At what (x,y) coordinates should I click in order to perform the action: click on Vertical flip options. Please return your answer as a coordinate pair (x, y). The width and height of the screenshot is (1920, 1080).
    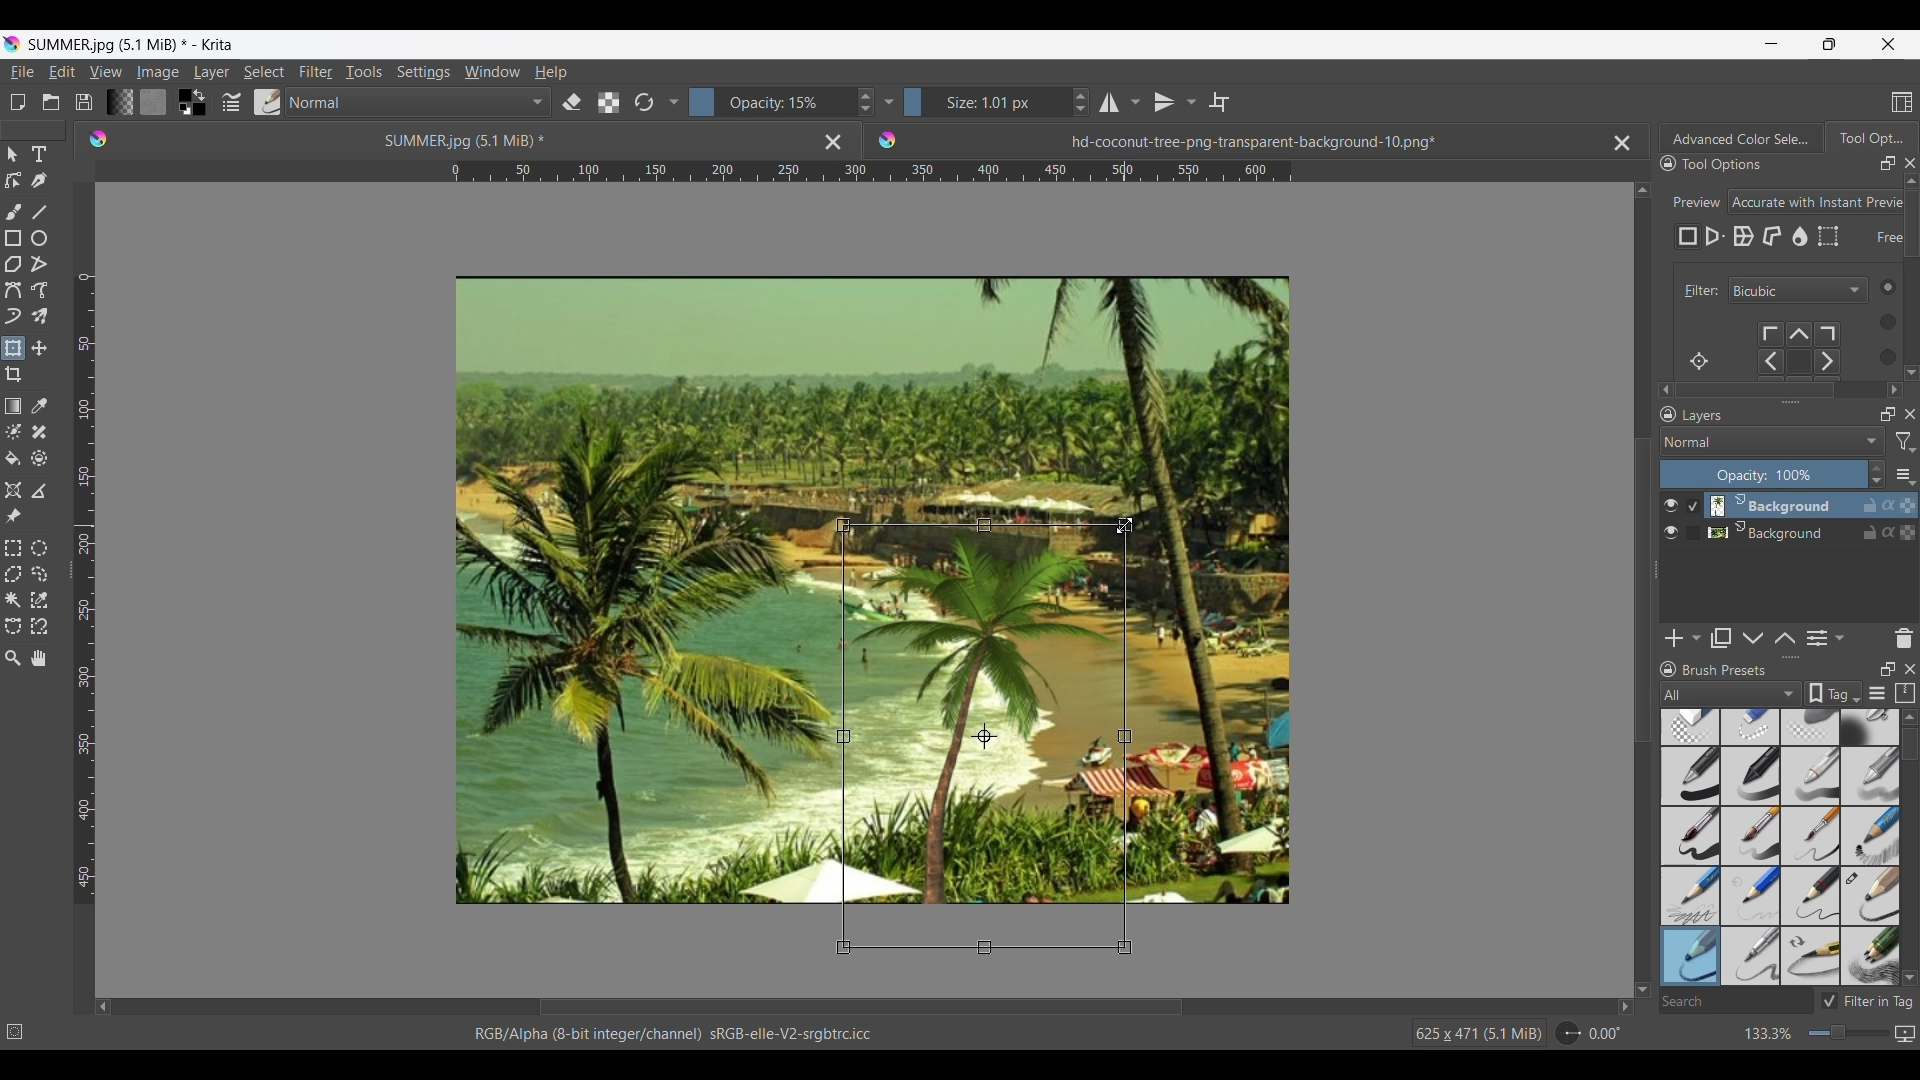
    Looking at the image, I should click on (1189, 101).